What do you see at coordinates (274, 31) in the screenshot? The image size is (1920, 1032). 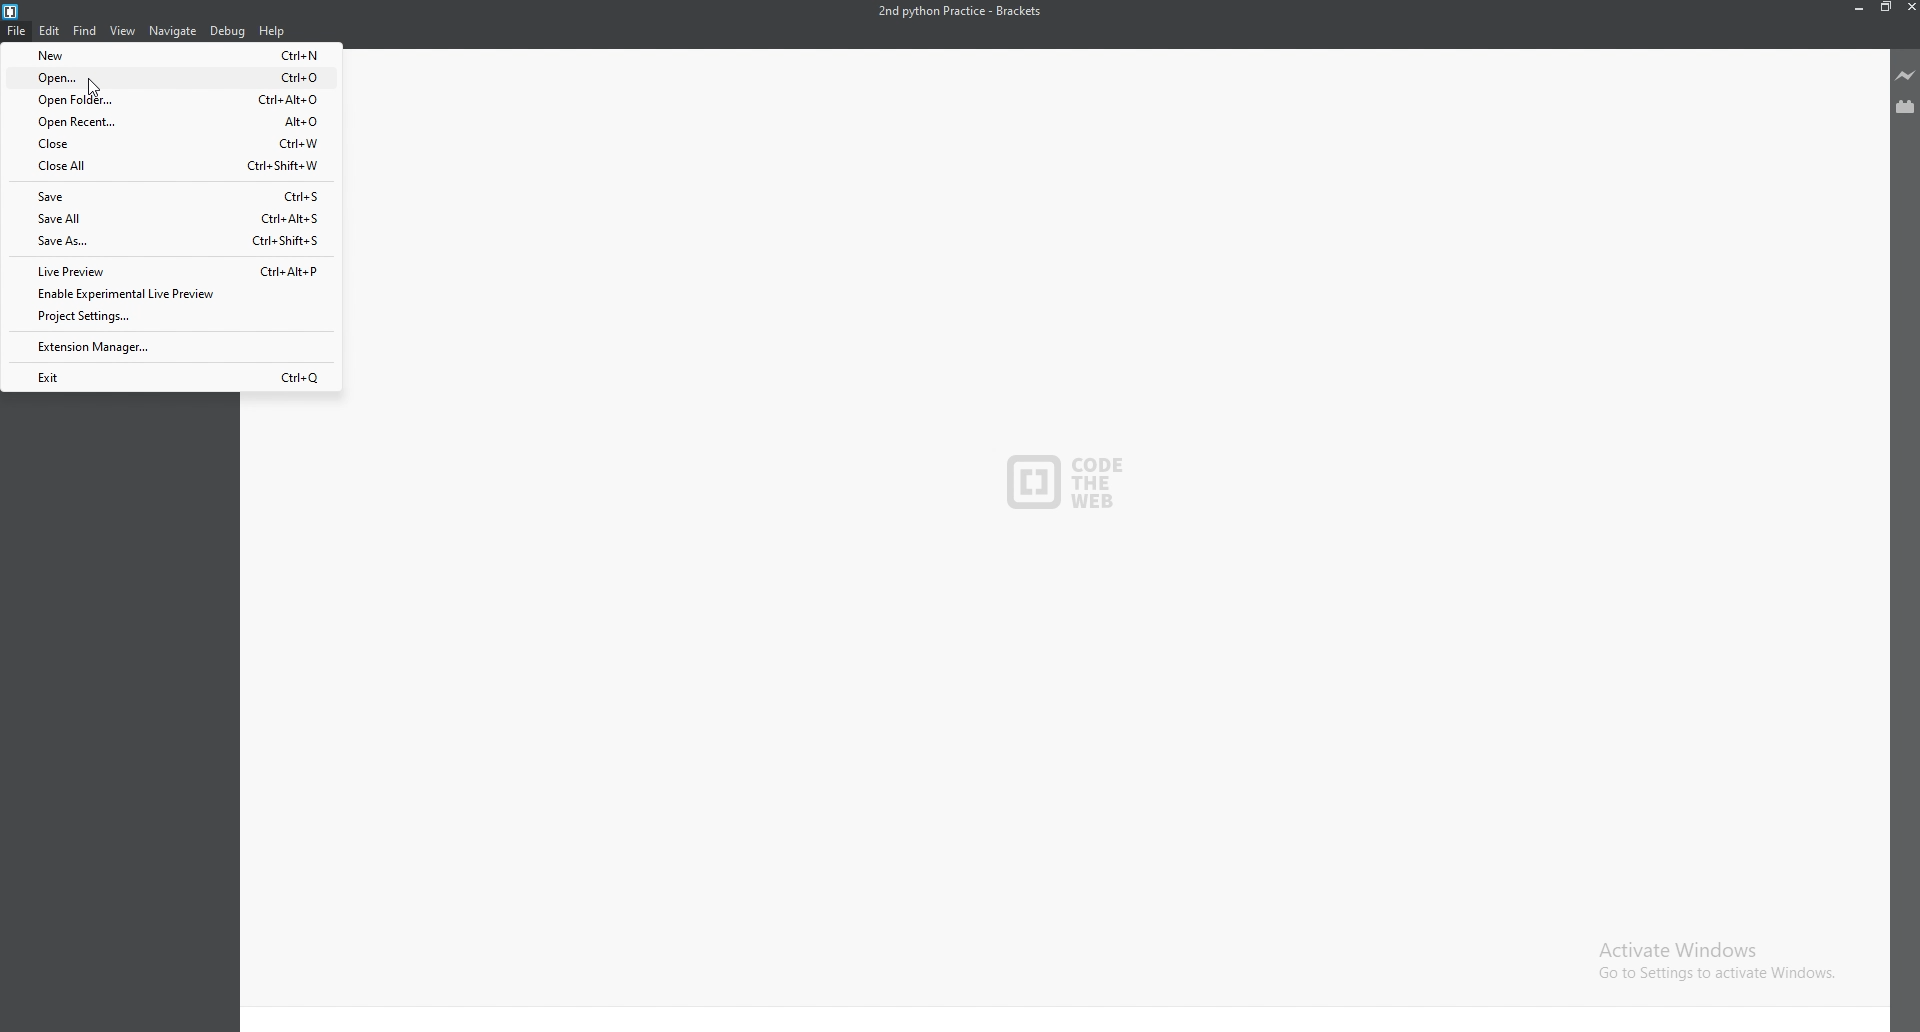 I see `help` at bounding box center [274, 31].